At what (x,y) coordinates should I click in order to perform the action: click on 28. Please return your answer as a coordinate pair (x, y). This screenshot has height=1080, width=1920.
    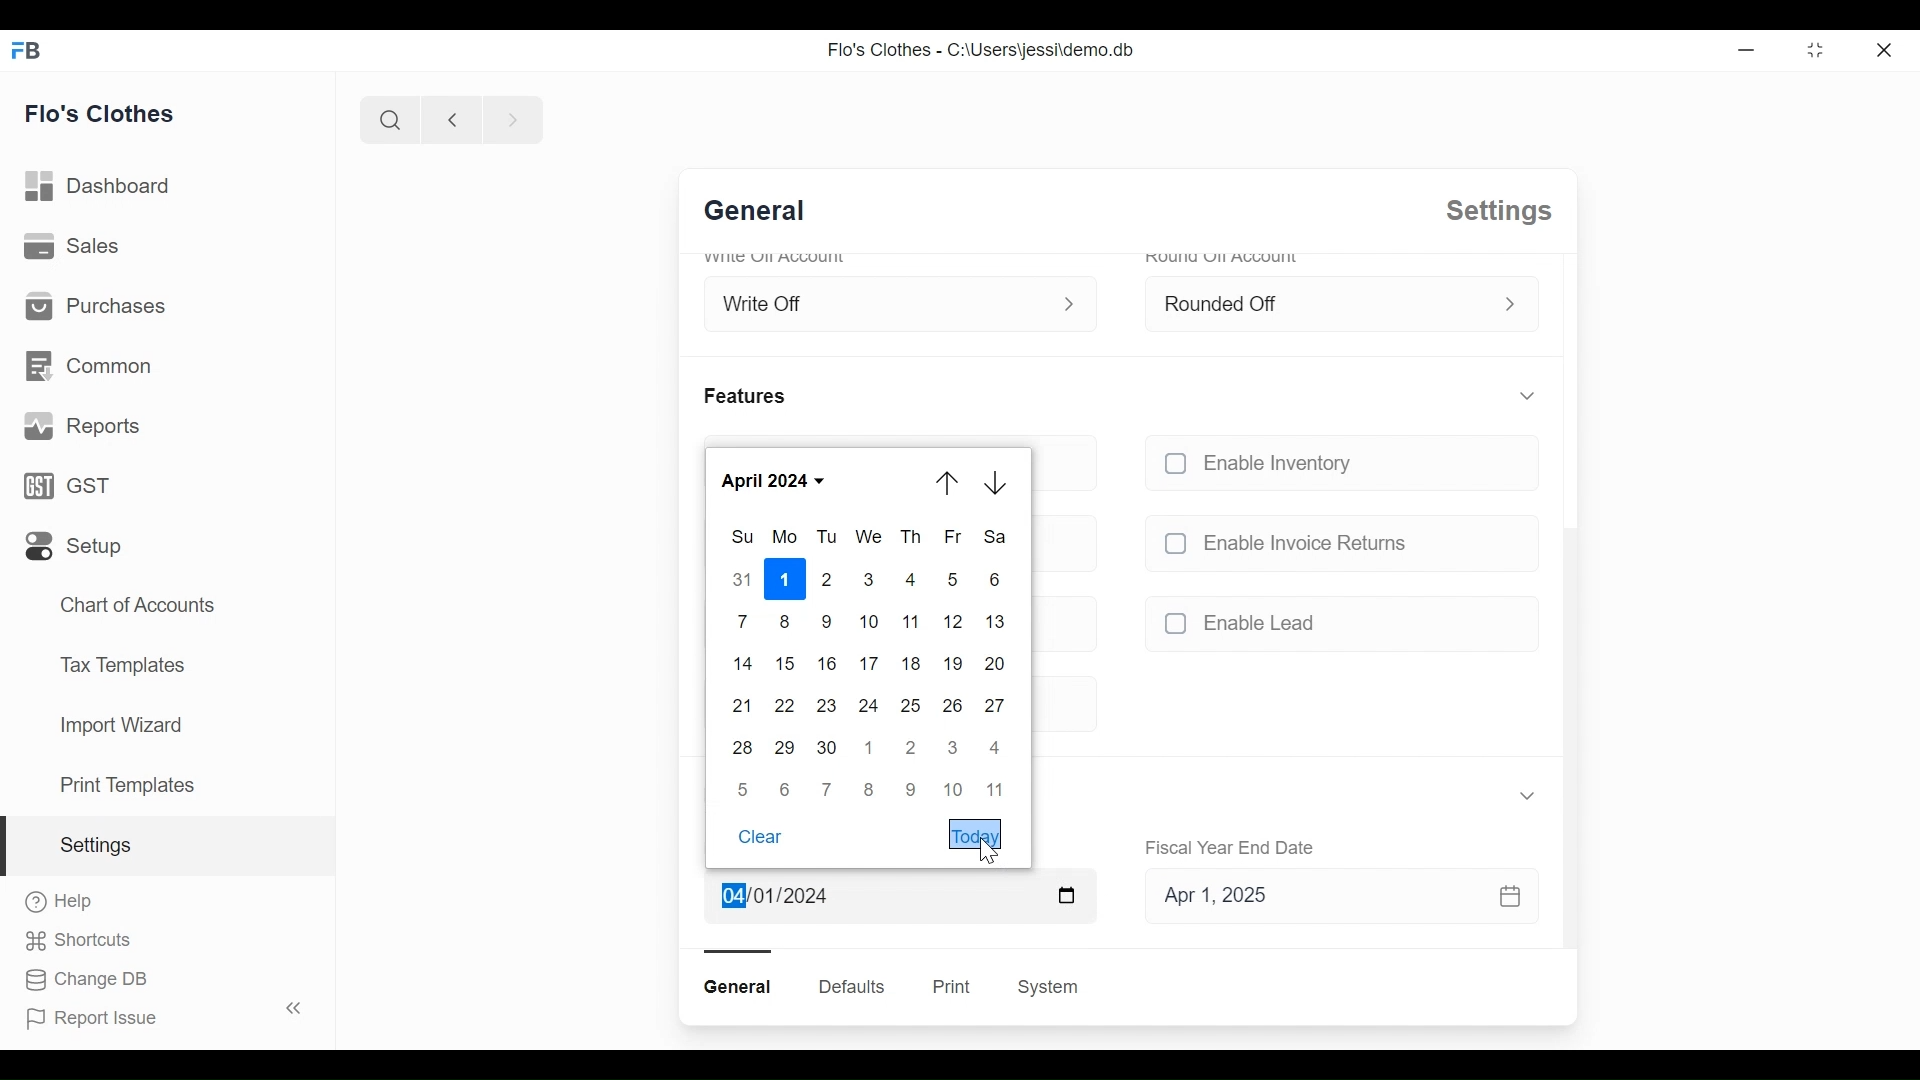
    Looking at the image, I should click on (744, 747).